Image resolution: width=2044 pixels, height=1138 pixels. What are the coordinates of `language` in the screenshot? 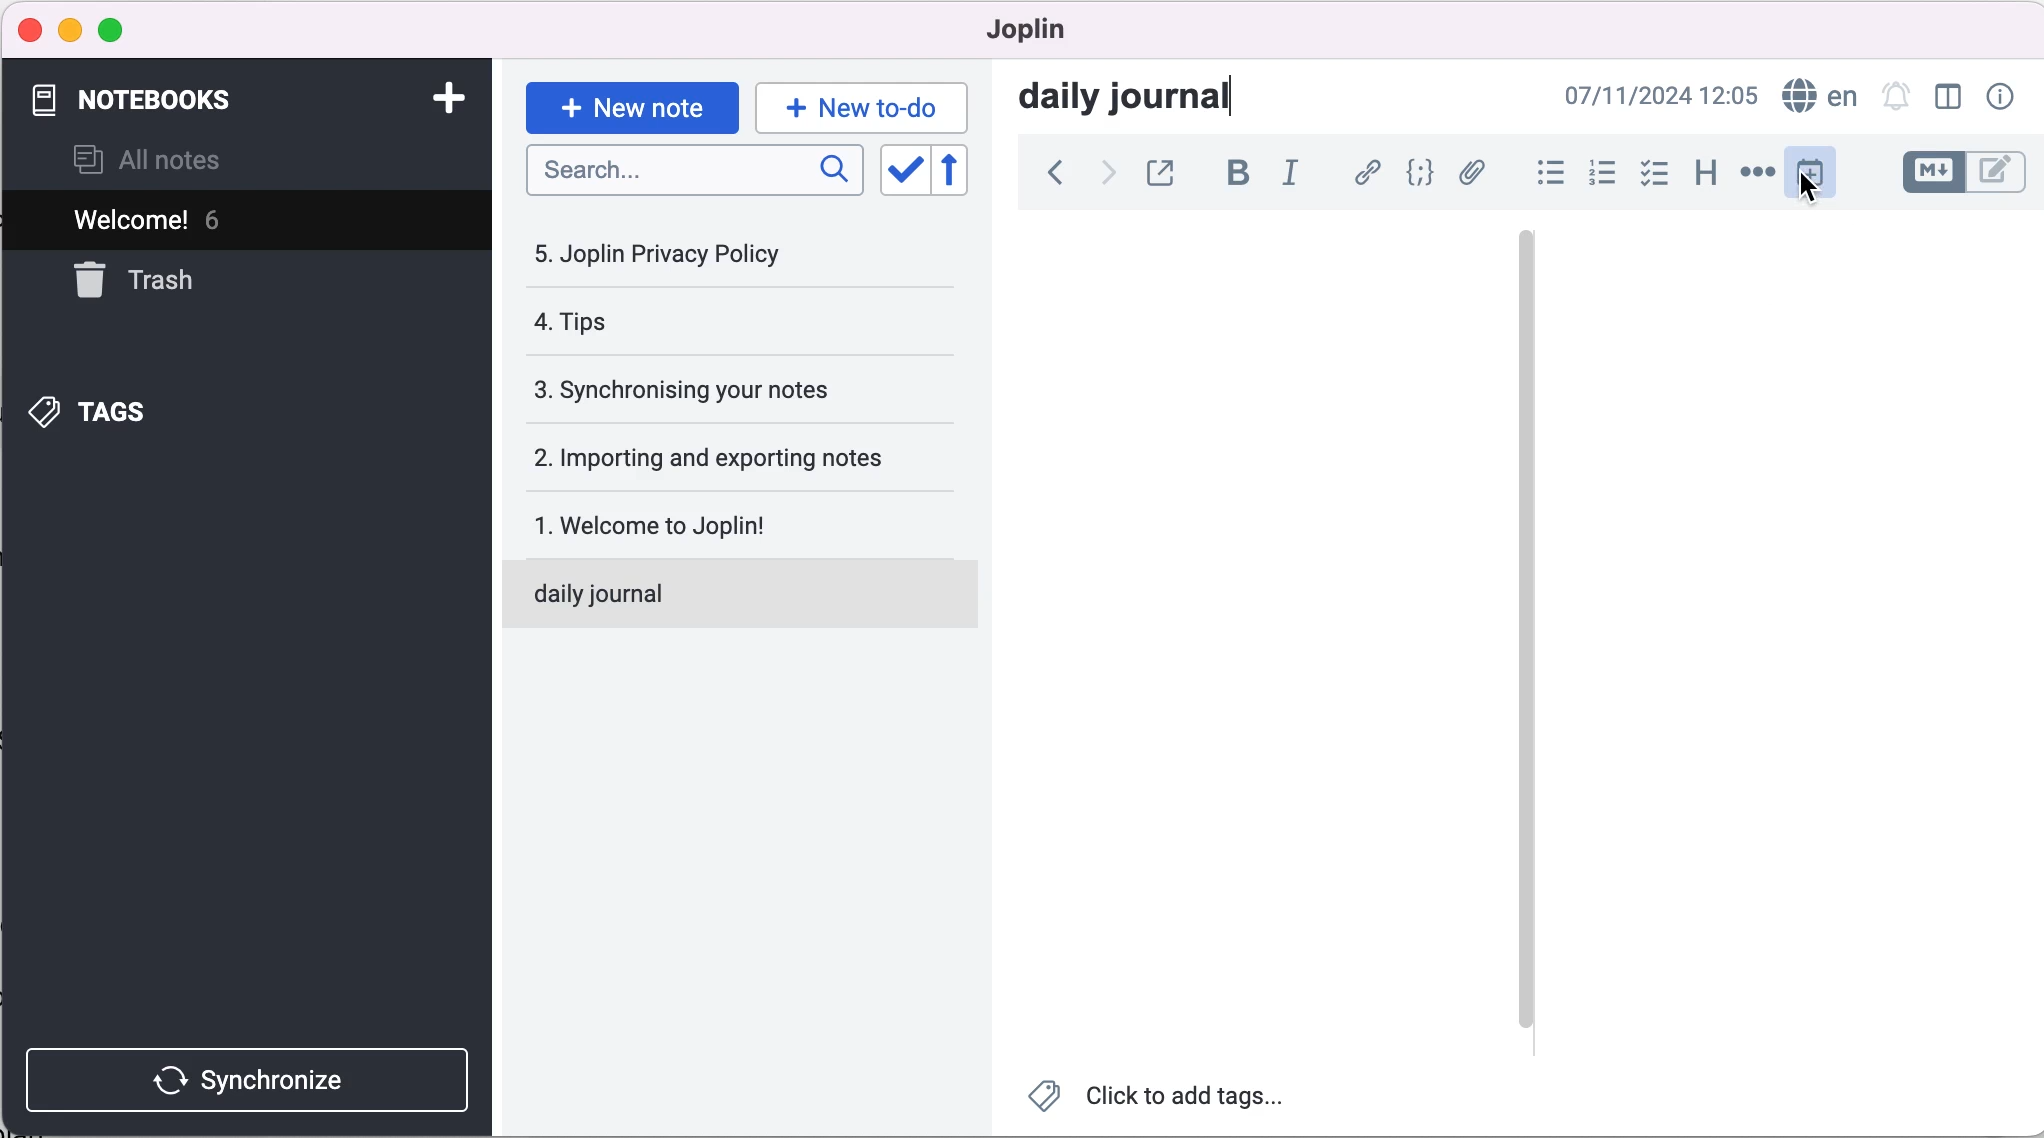 It's located at (1819, 98).